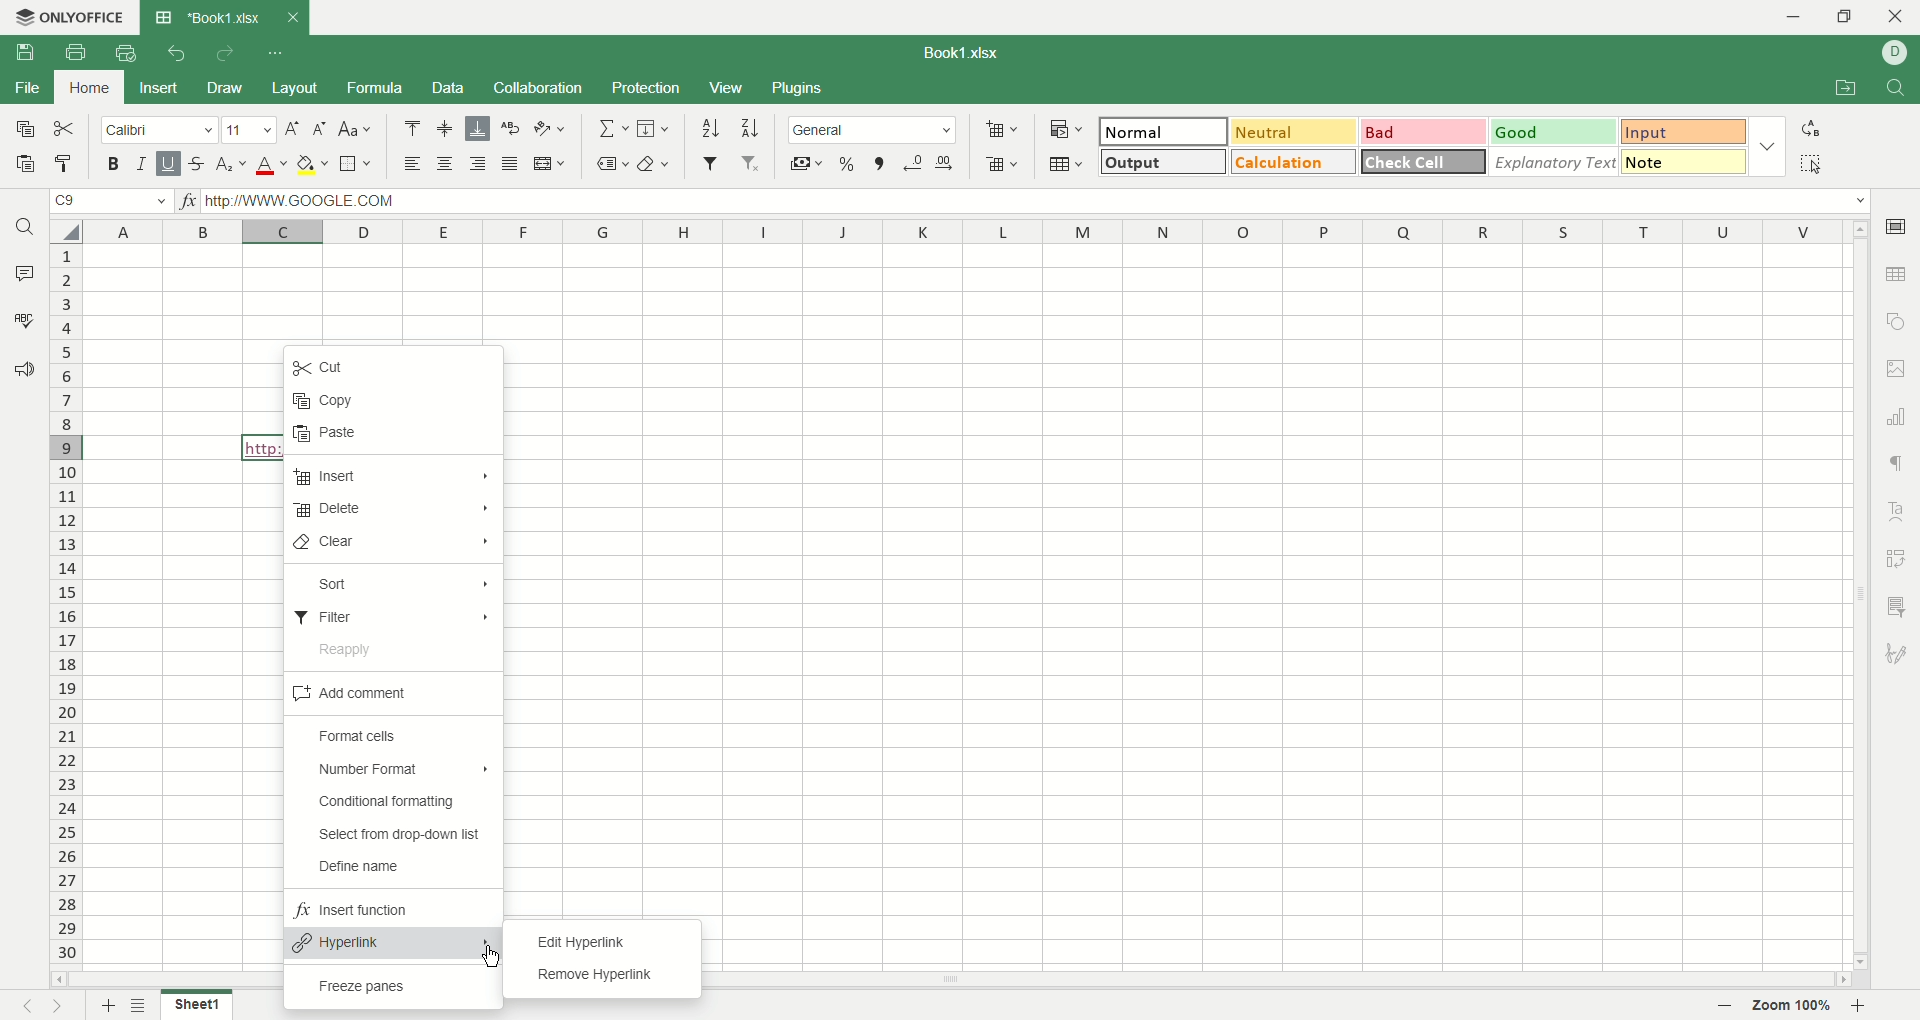  Describe the element at coordinates (1815, 164) in the screenshot. I see `select all` at that location.